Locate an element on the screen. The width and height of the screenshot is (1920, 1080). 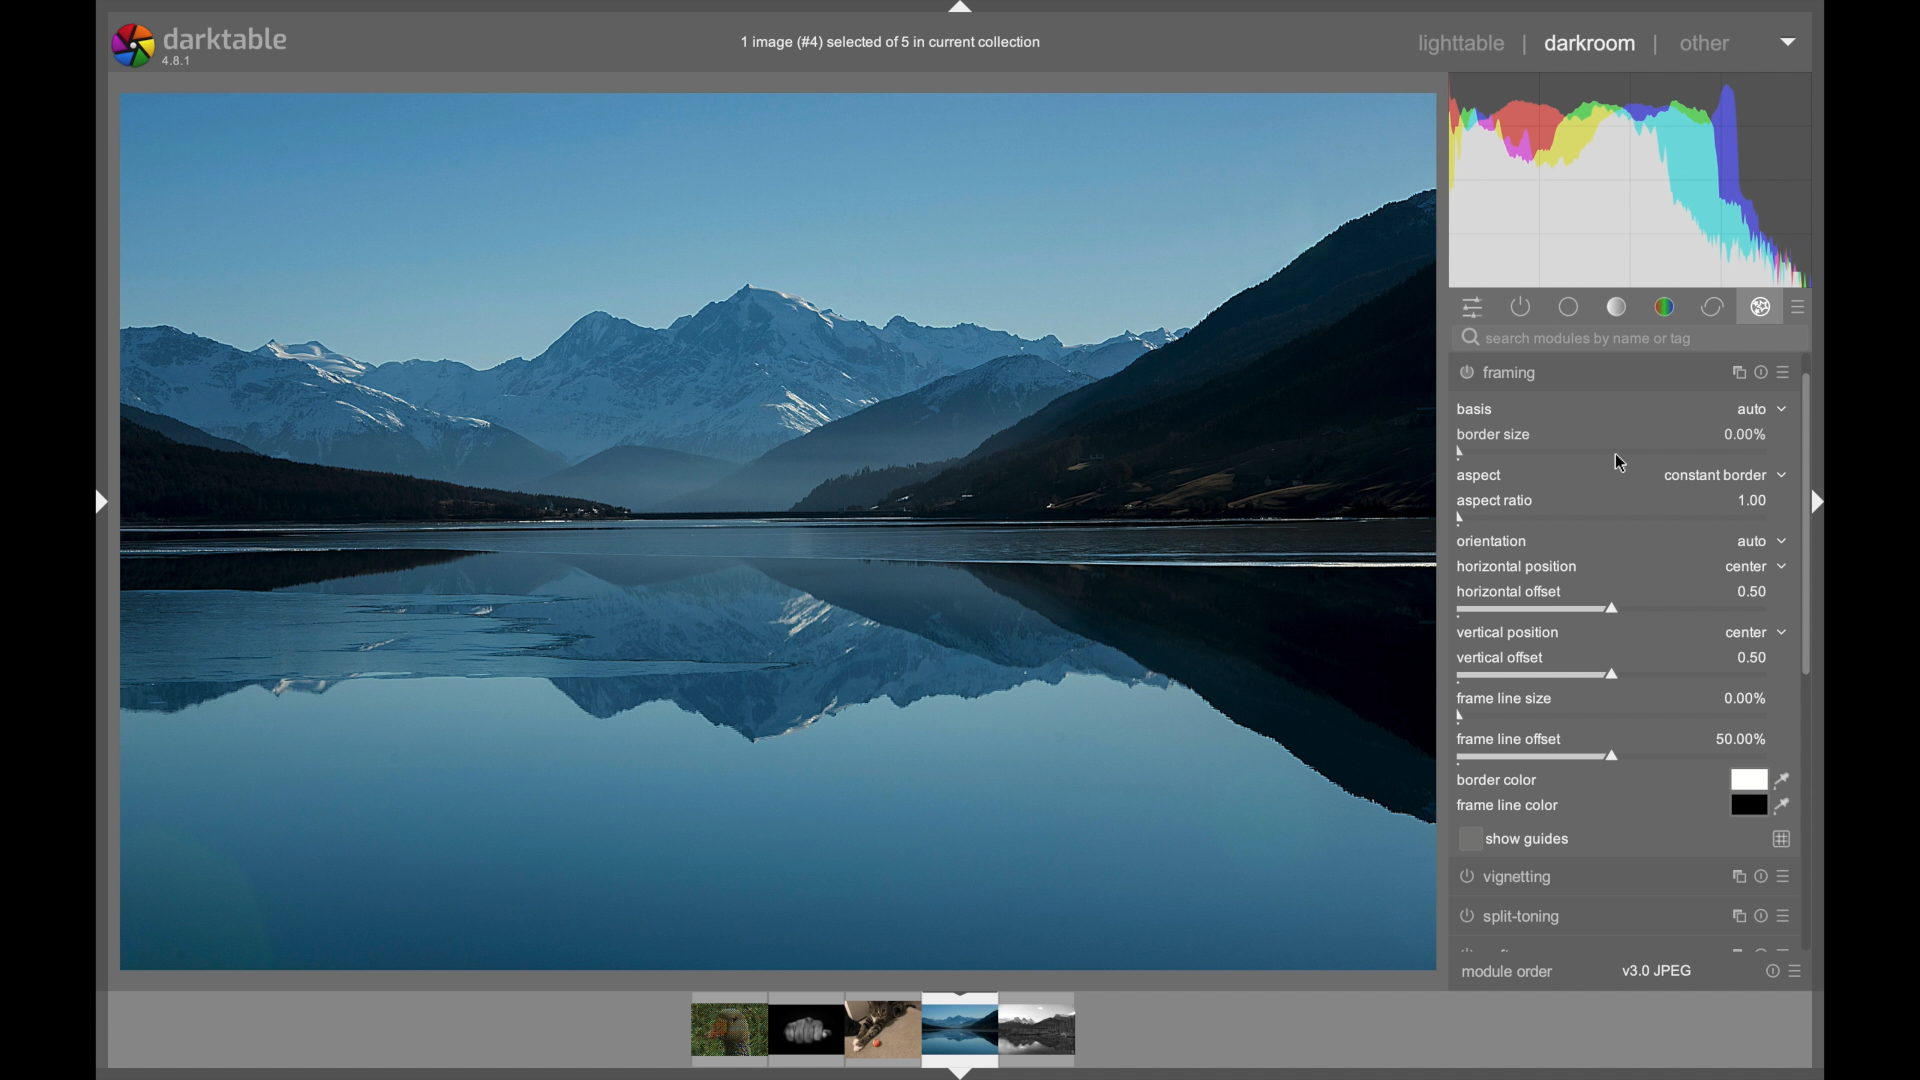
frame line color is located at coordinates (1508, 807).